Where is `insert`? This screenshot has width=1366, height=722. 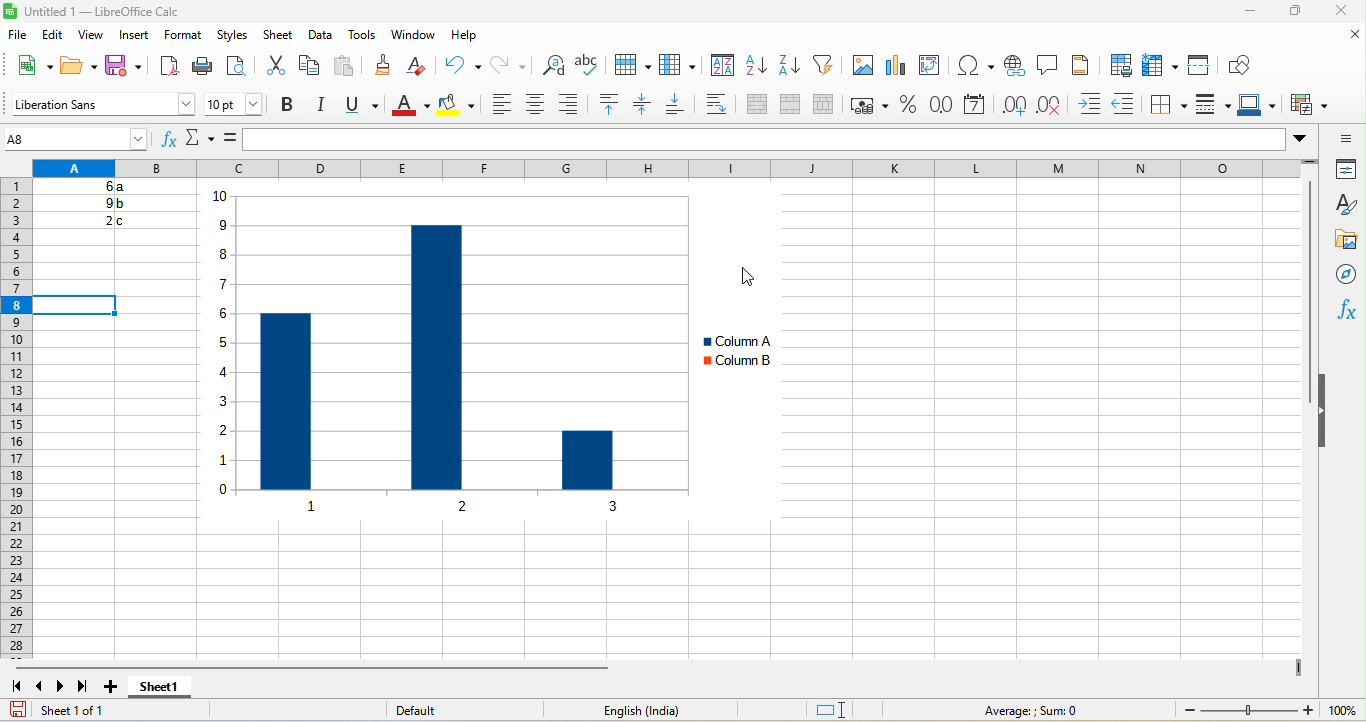
insert is located at coordinates (140, 36).